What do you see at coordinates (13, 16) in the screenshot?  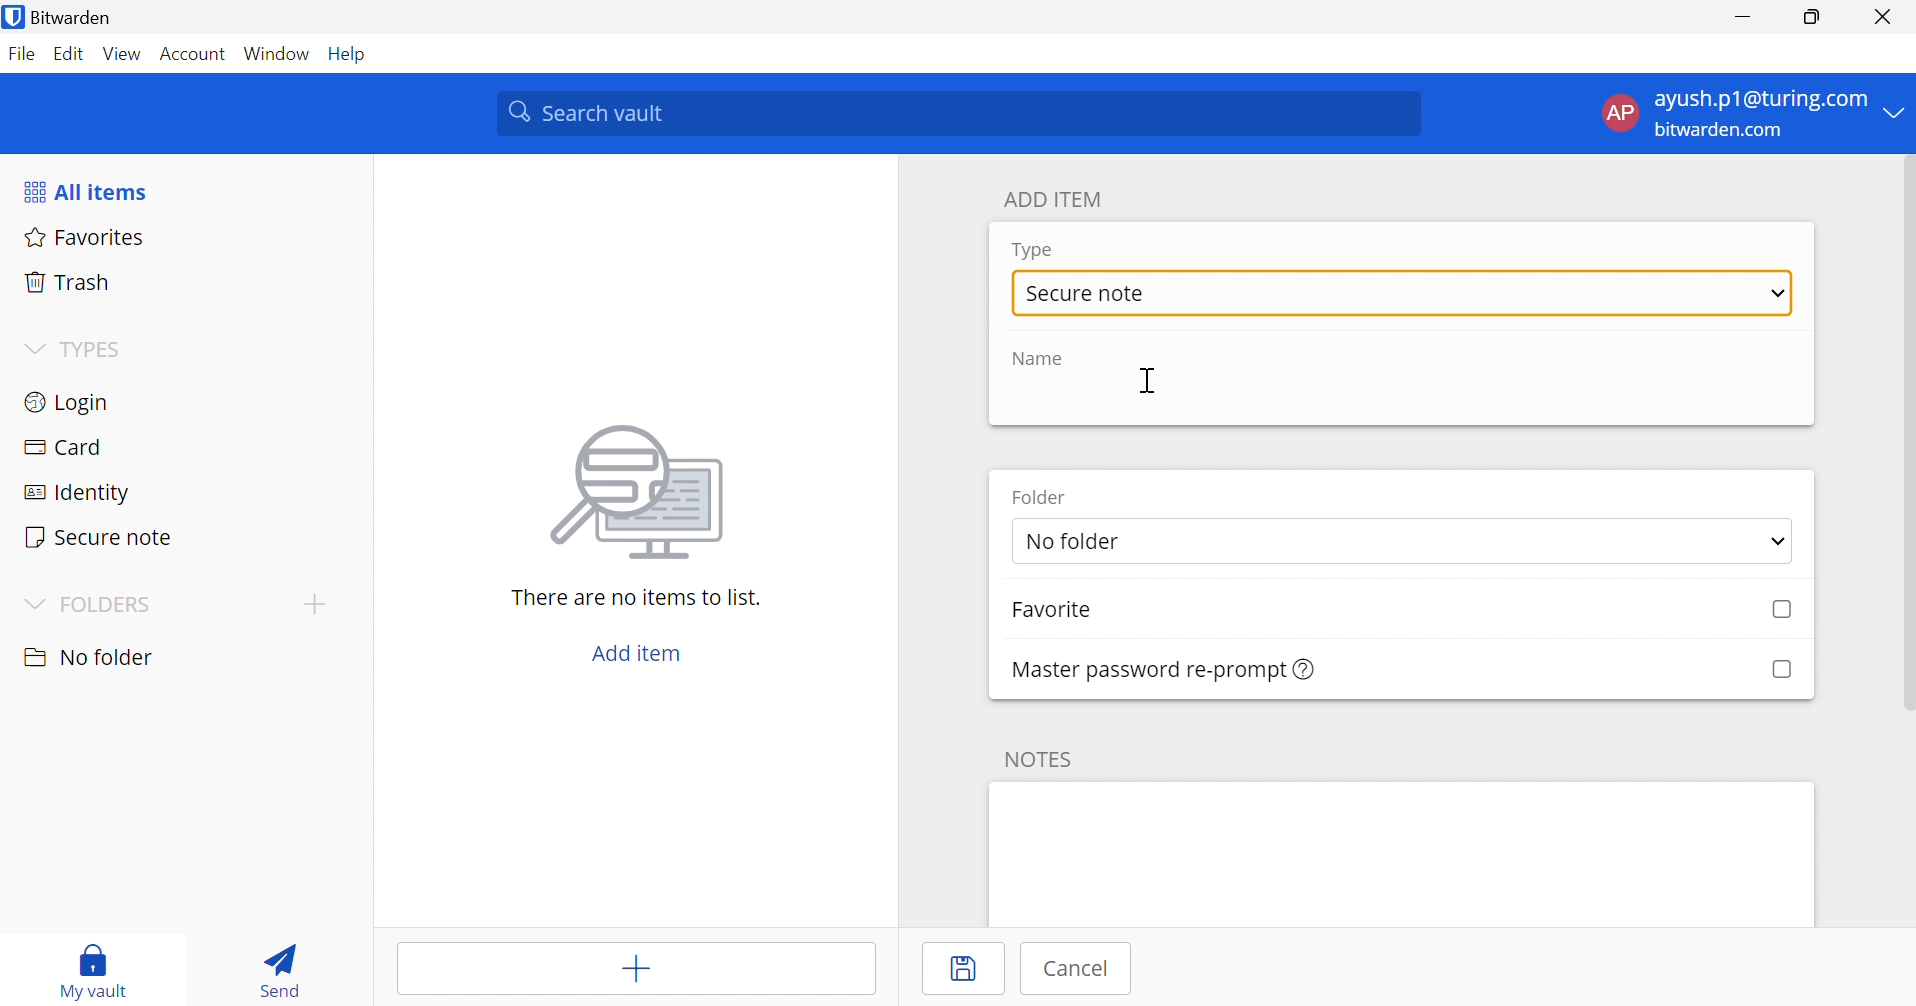 I see `bitwarden logo` at bounding box center [13, 16].